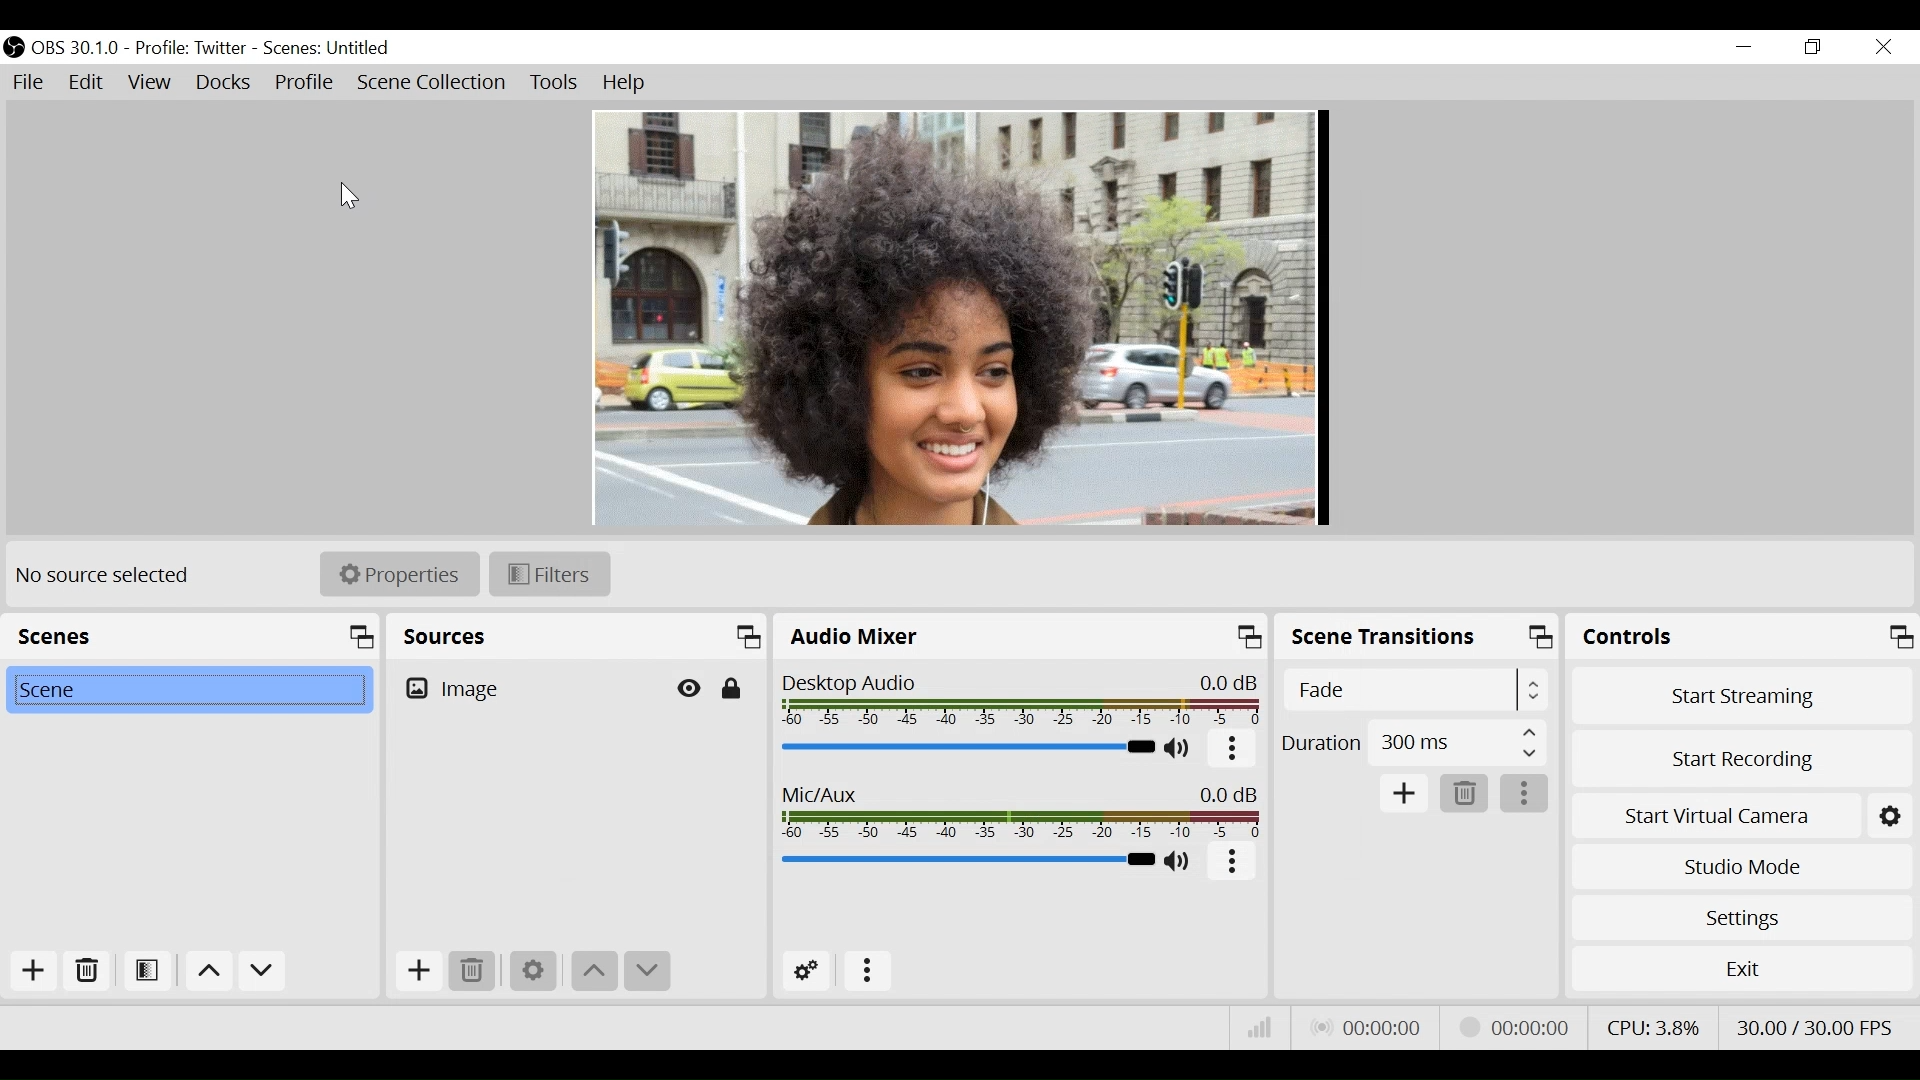 This screenshot has height=1080, width=1920. What do you see at coordinates (647, 971) in the screenshot?
I see `Move down` at bounding box center [647, 971].